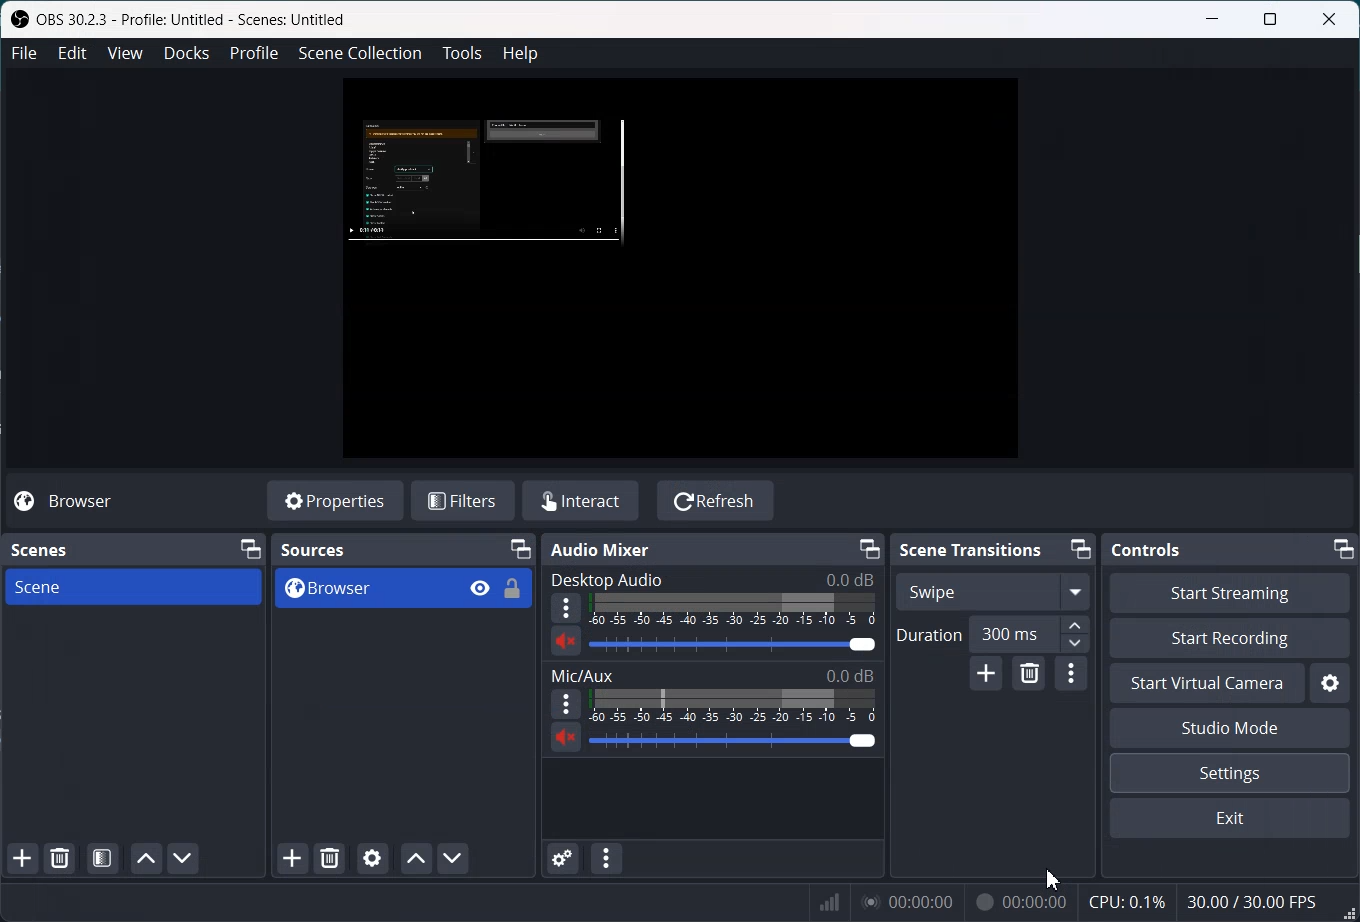 This screenshot has width=1360, height=922. I want to click on Move Scene Down, so click(183, 858).